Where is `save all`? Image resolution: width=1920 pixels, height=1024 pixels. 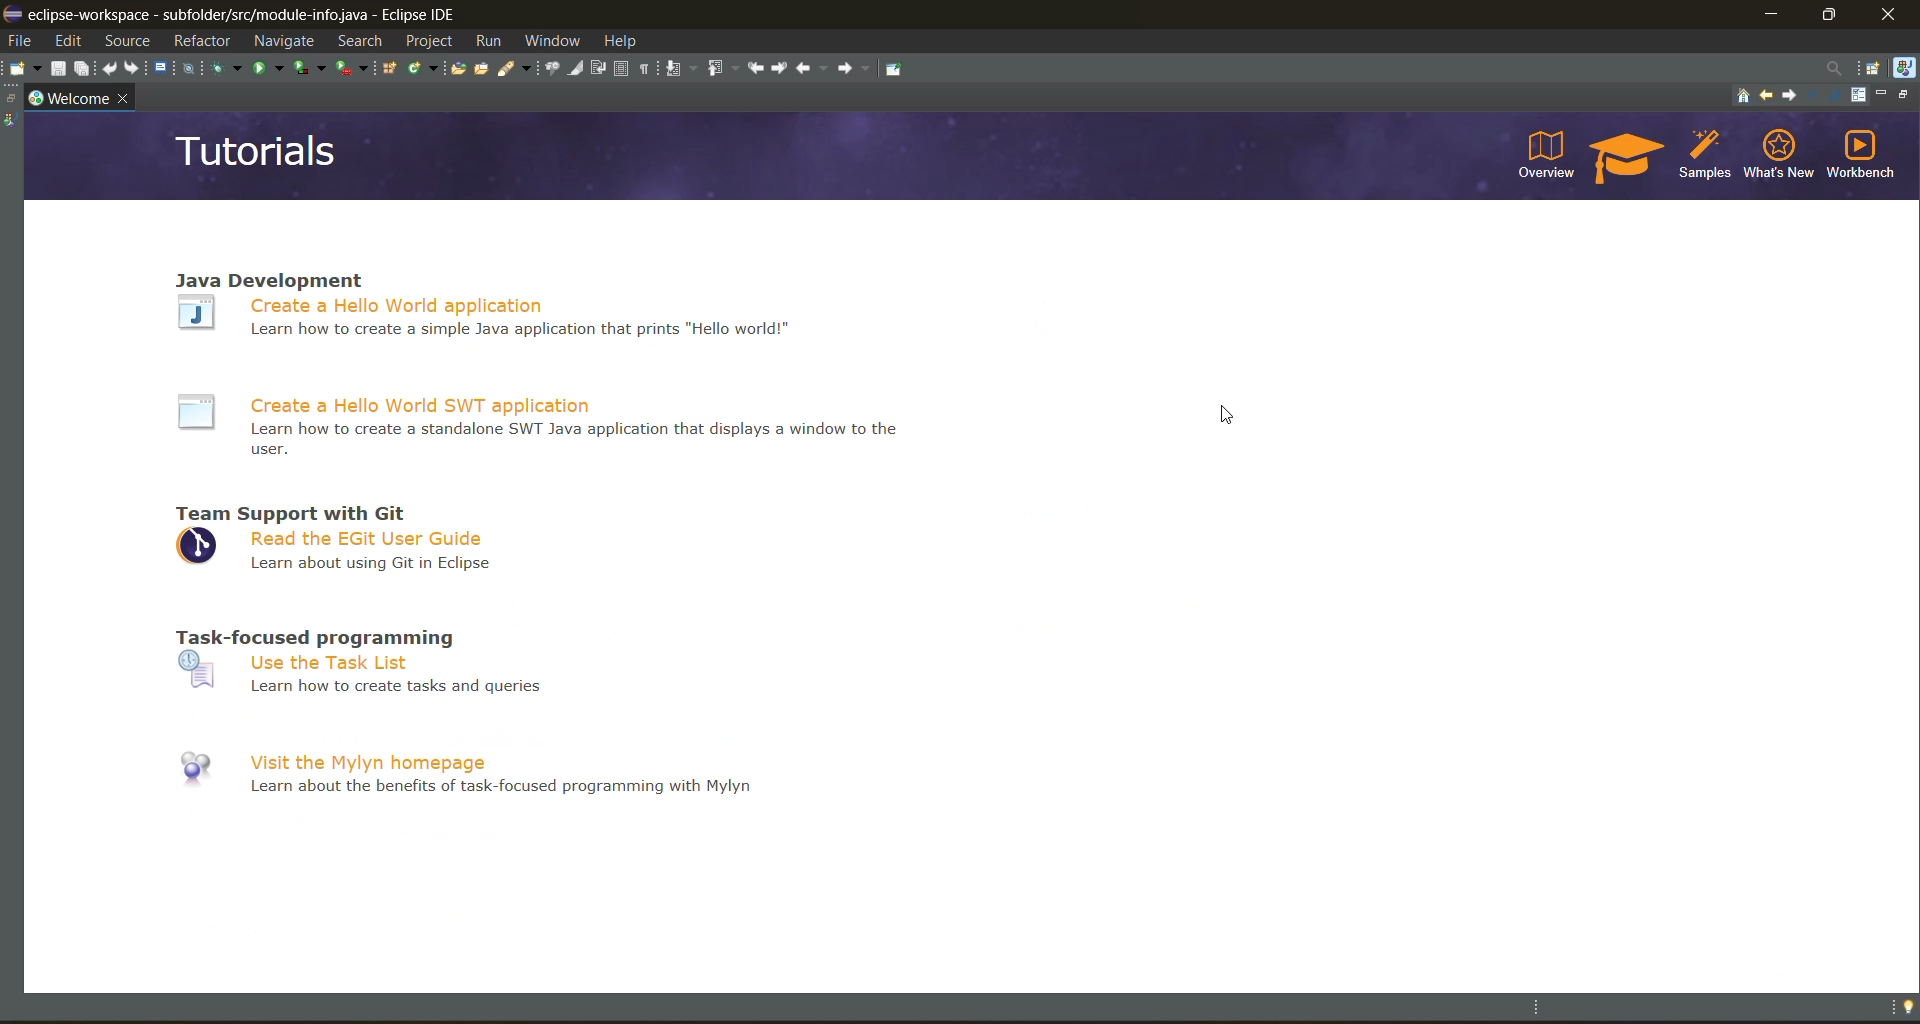
save all is located at coordinates (84, 69).